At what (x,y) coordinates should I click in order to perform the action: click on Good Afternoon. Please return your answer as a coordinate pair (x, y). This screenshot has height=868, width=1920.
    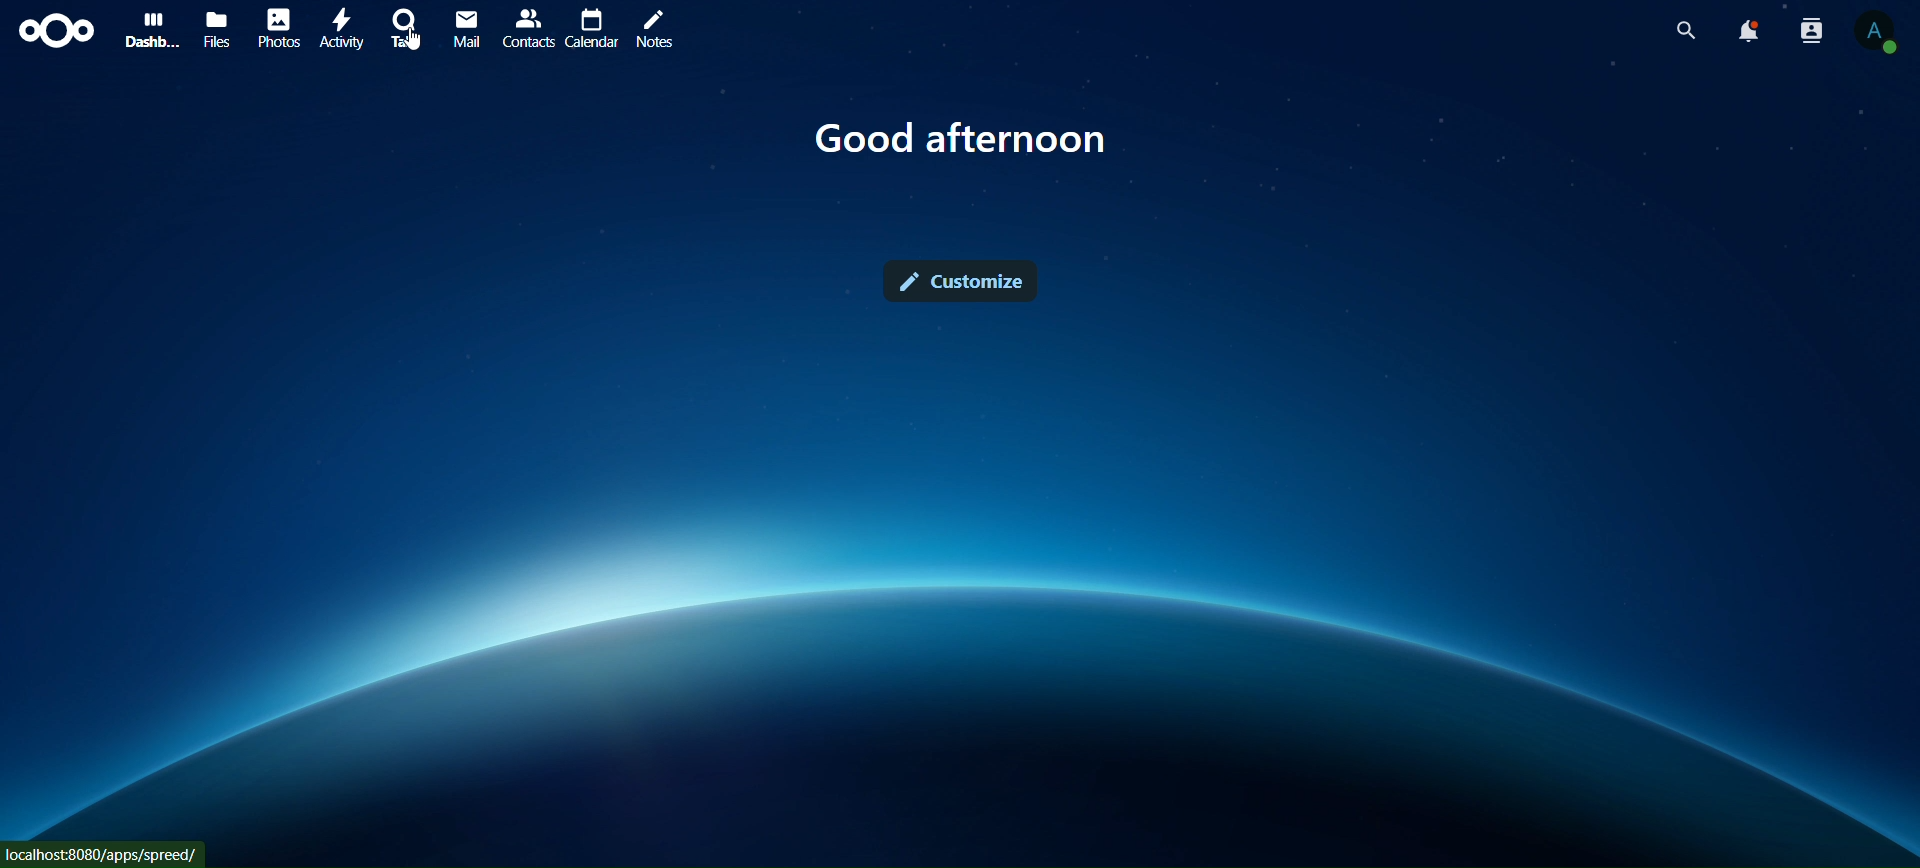
    Looking at the image, I should click on (962, 134).